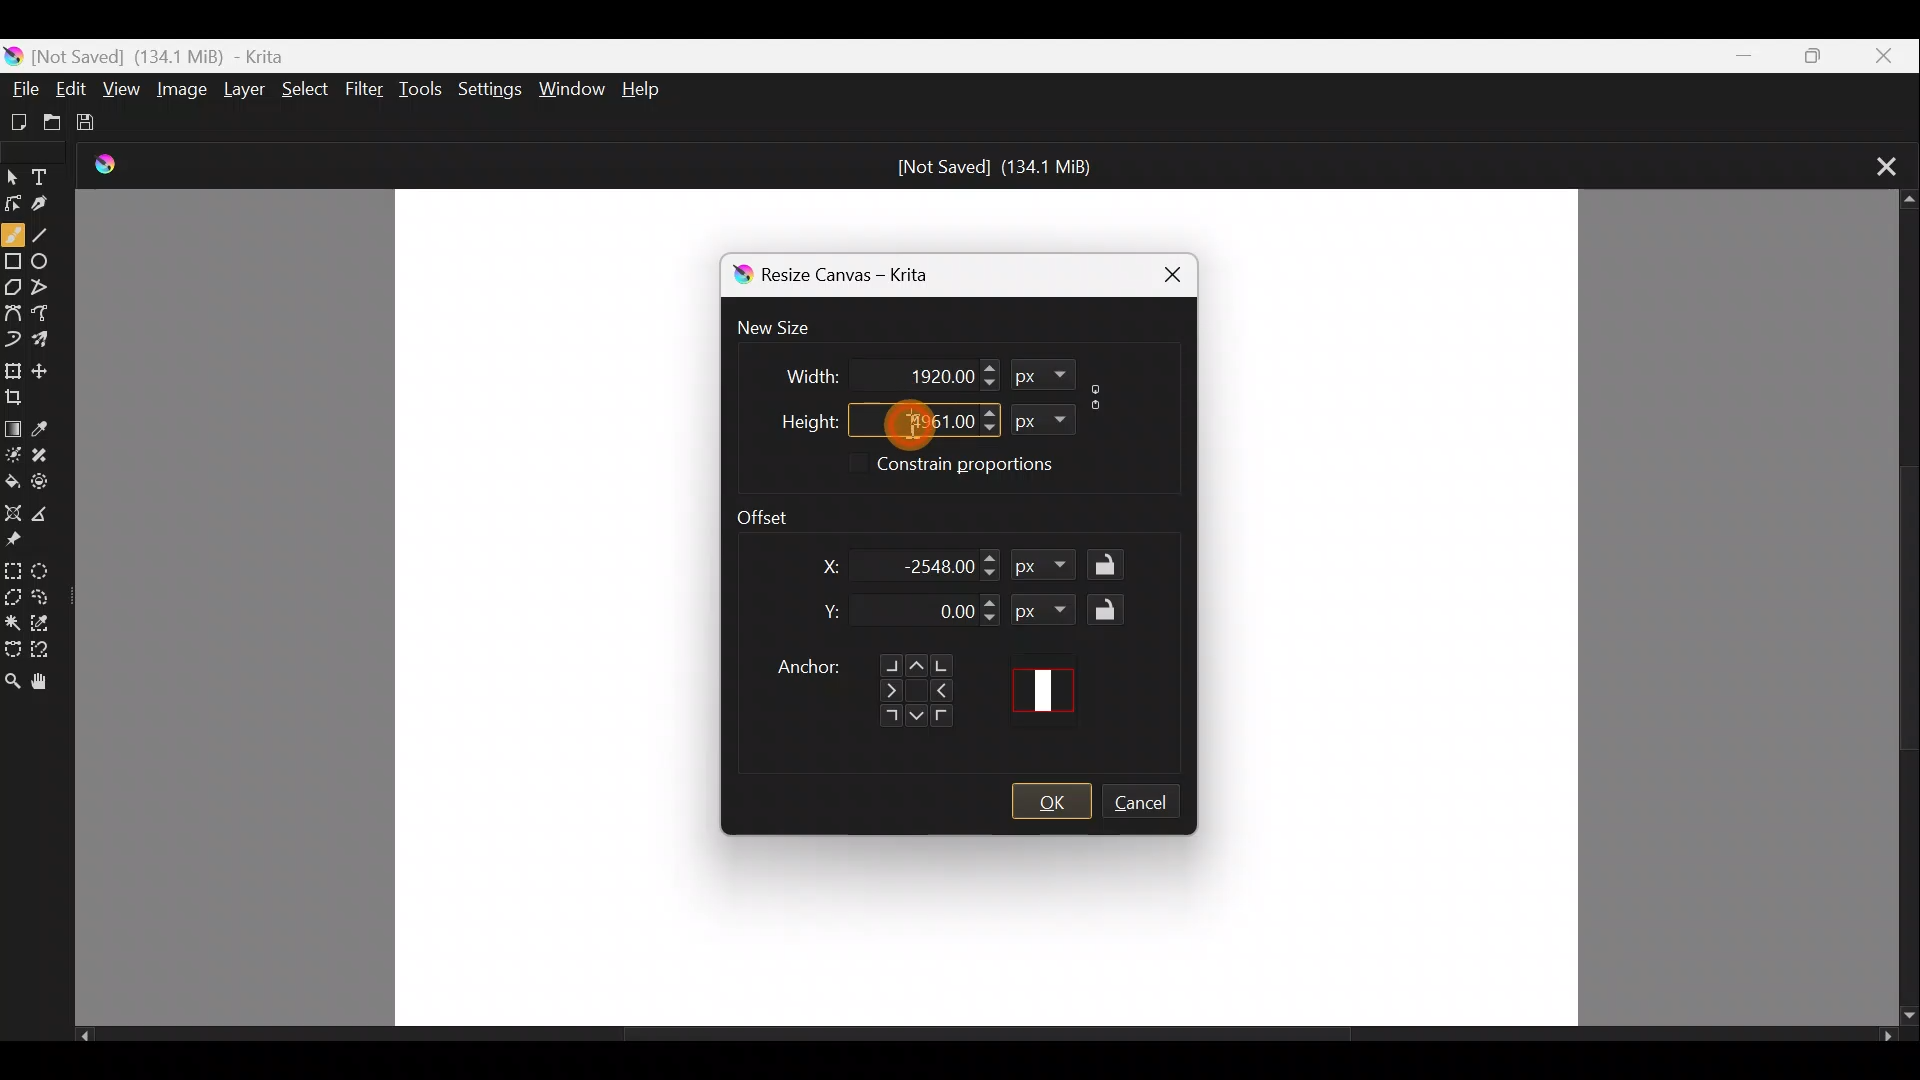  Describe the element at coordinates (1100, 393) in the screenshot. I see `Constrain proportions` at that location.